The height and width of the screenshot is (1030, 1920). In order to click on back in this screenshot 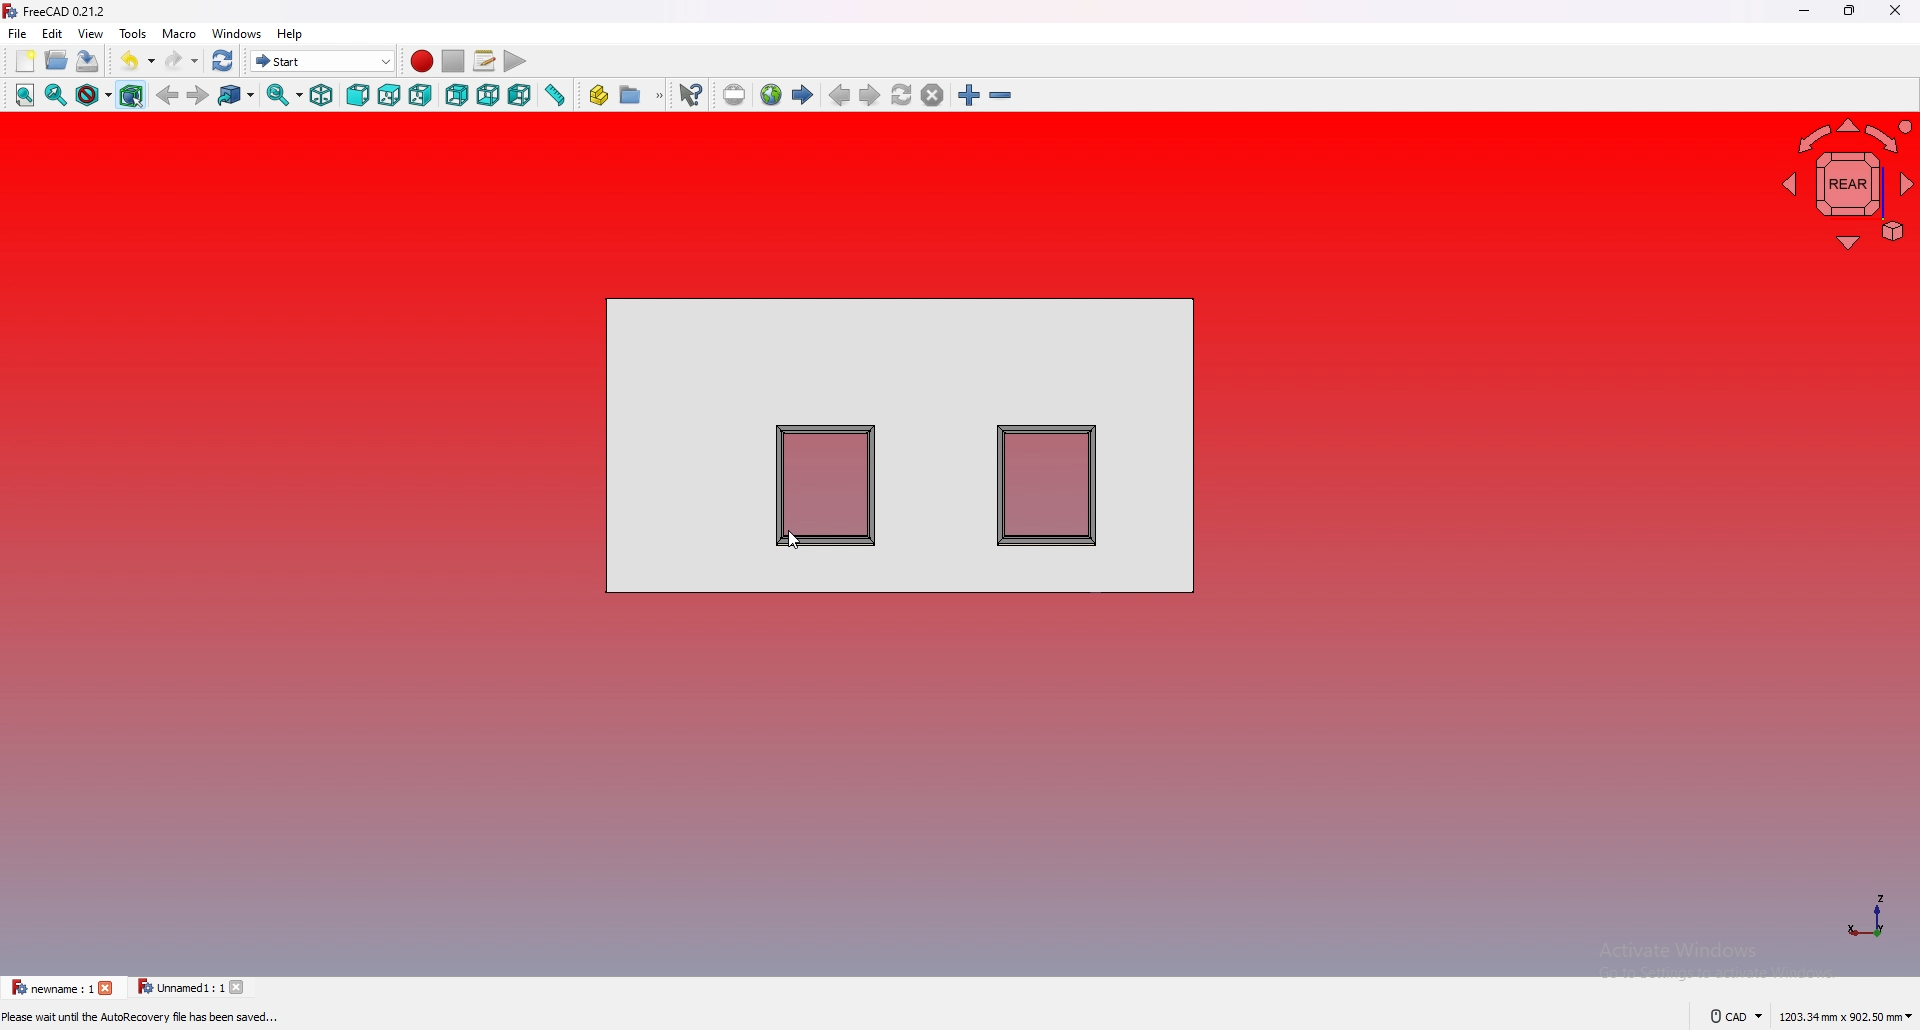, I will do `click(167, 96)`.